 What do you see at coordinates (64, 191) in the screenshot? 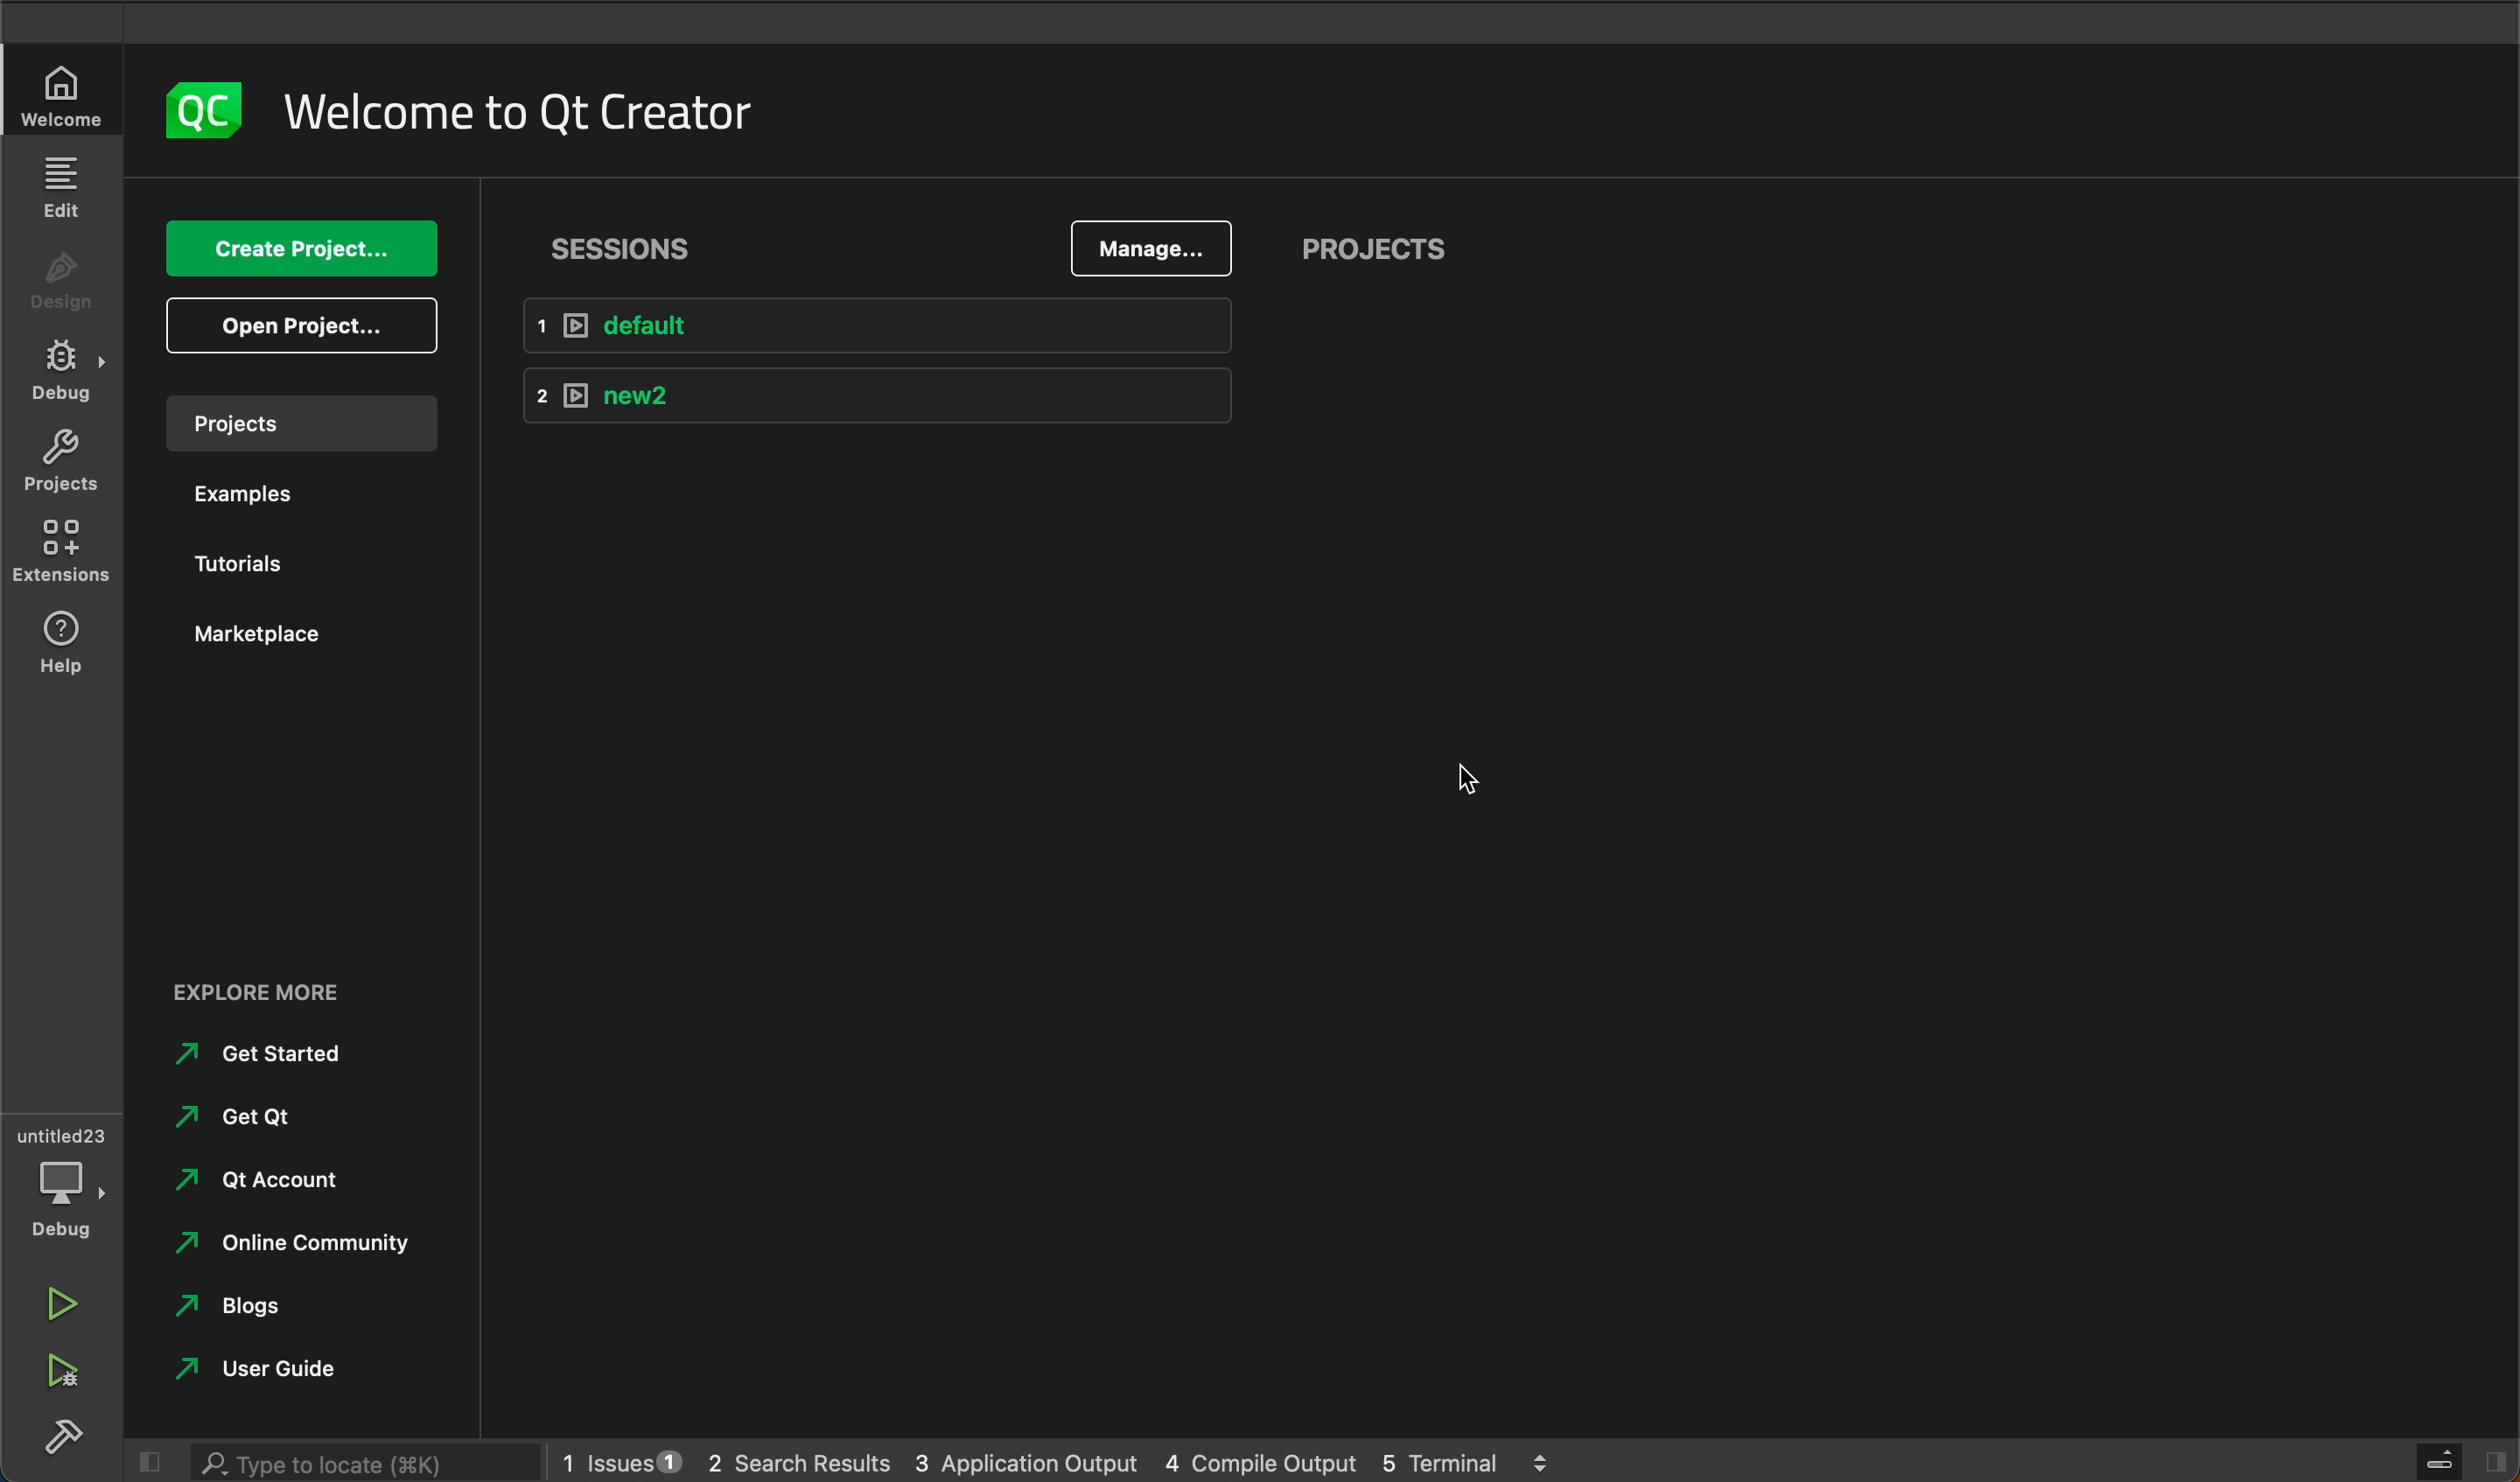
I see `edit` at bounding box center [64, 191].